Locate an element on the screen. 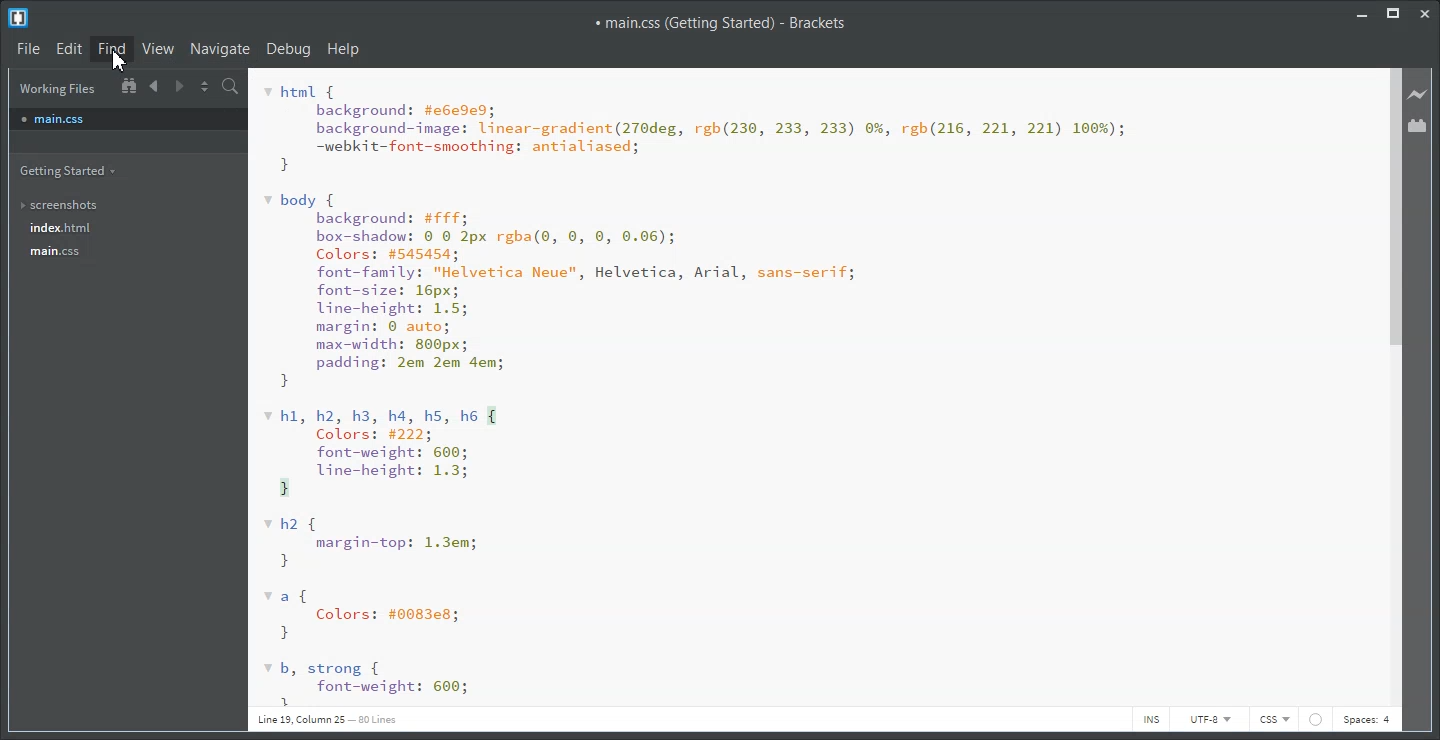  UTF-8 is located at coordinates (1208, 719).